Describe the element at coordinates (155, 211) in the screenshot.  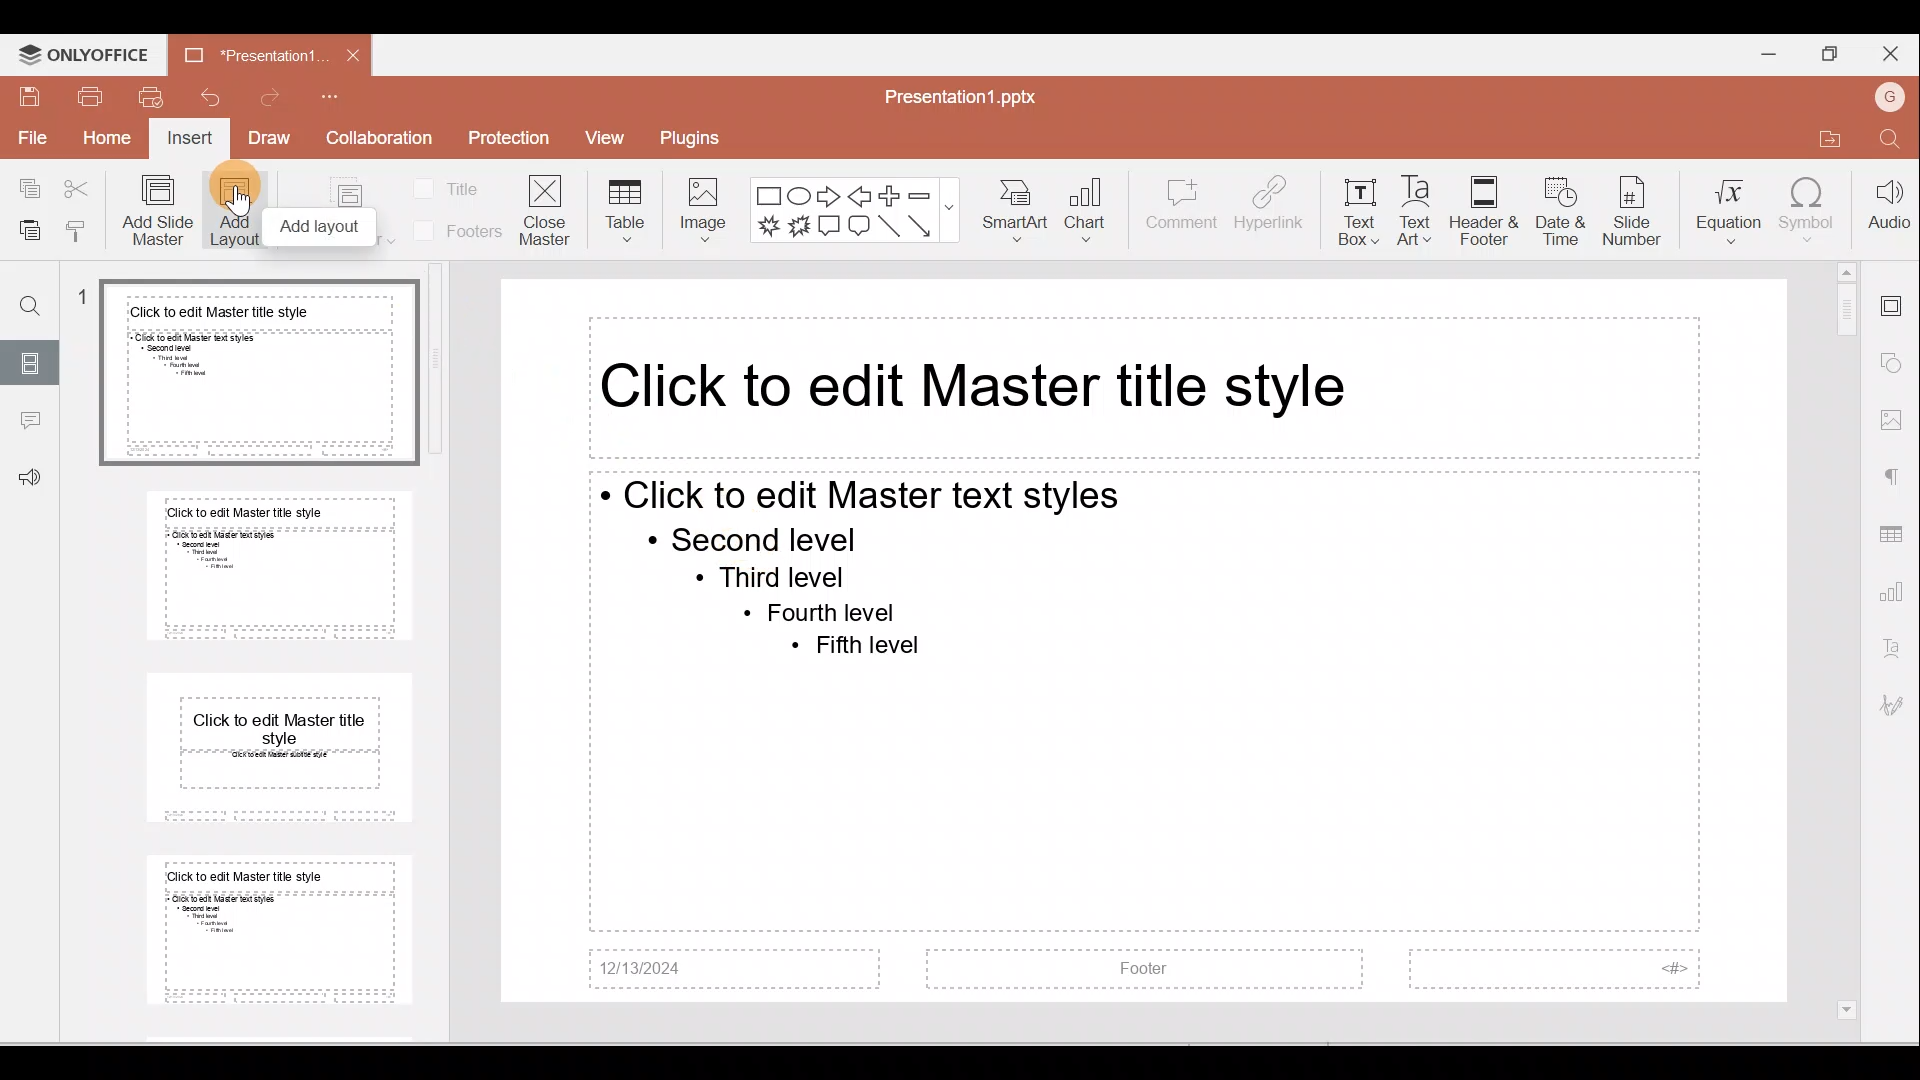
I see `Add slide master` at that location.